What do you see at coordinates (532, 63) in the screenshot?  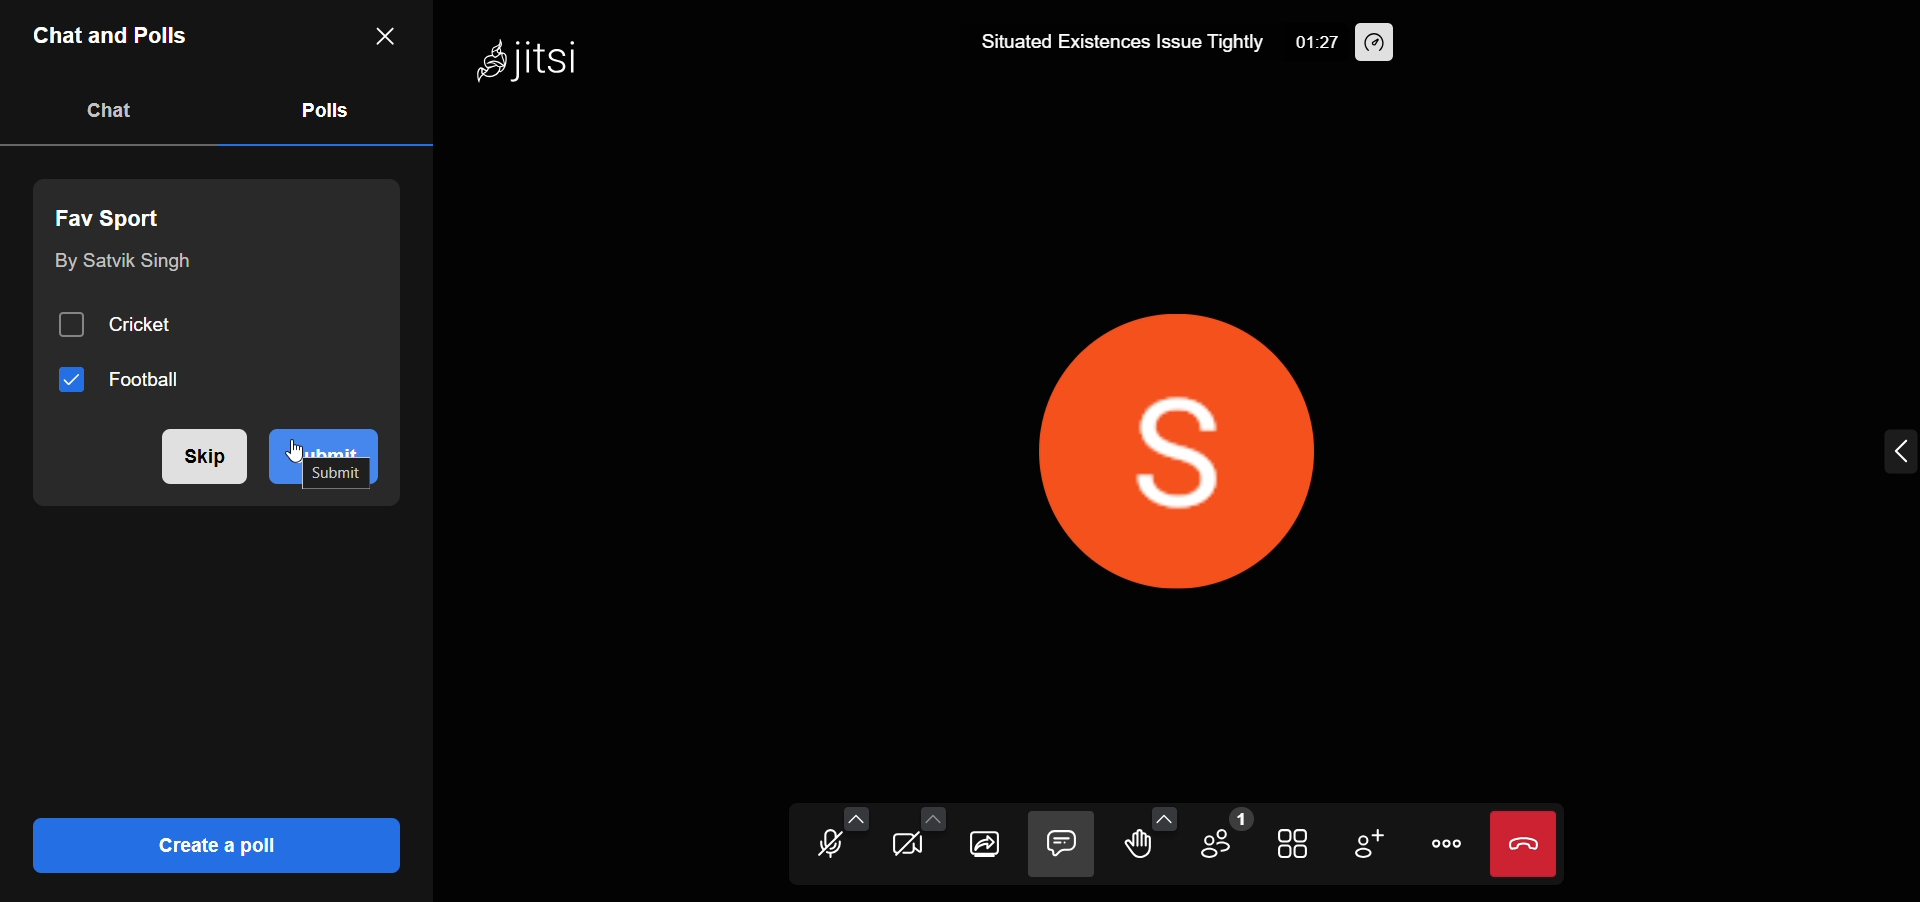 I see `Jitsi` at bounding box center [532, 63].